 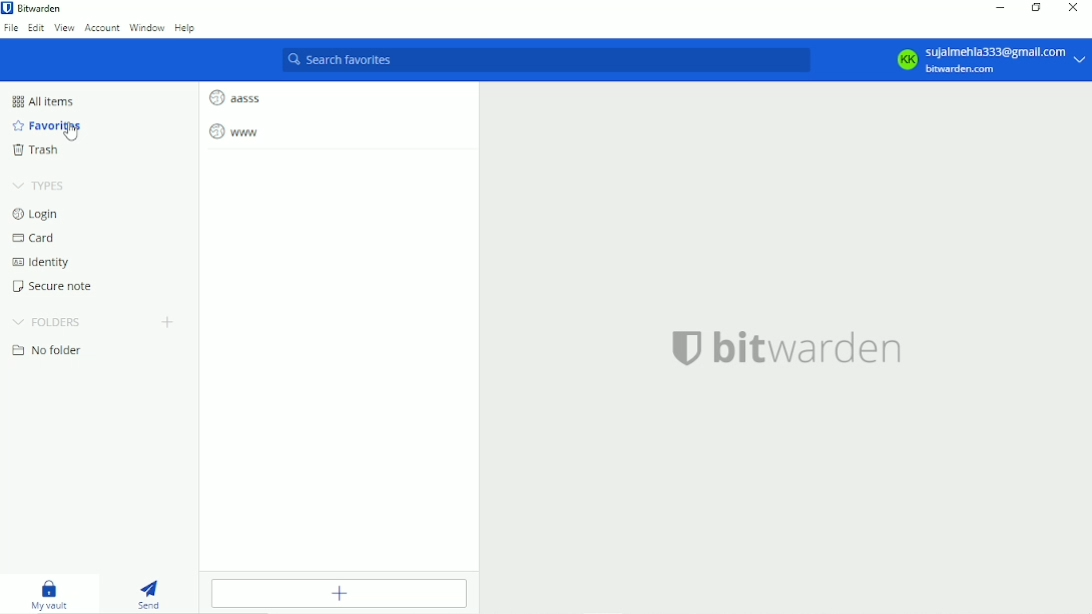 I want to click on Add item, so click(x=337, y=593).